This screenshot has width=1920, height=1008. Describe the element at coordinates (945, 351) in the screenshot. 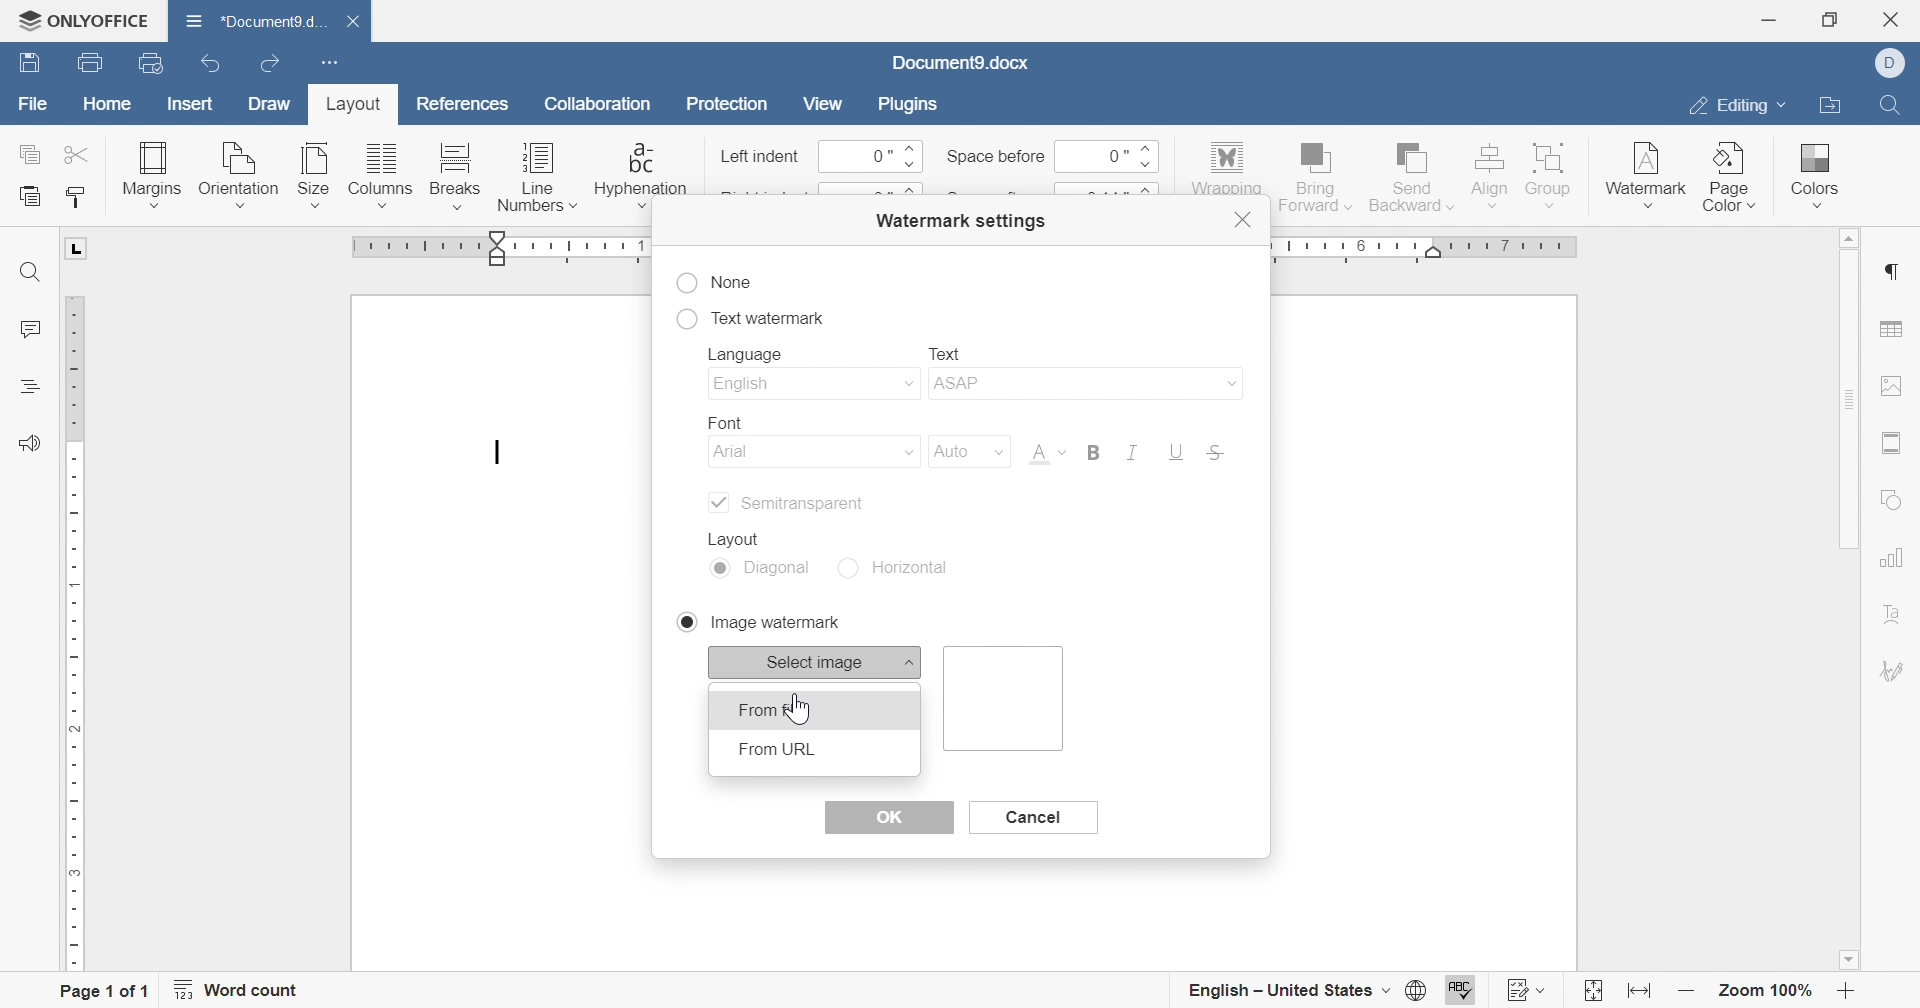

I see `text` at that location.